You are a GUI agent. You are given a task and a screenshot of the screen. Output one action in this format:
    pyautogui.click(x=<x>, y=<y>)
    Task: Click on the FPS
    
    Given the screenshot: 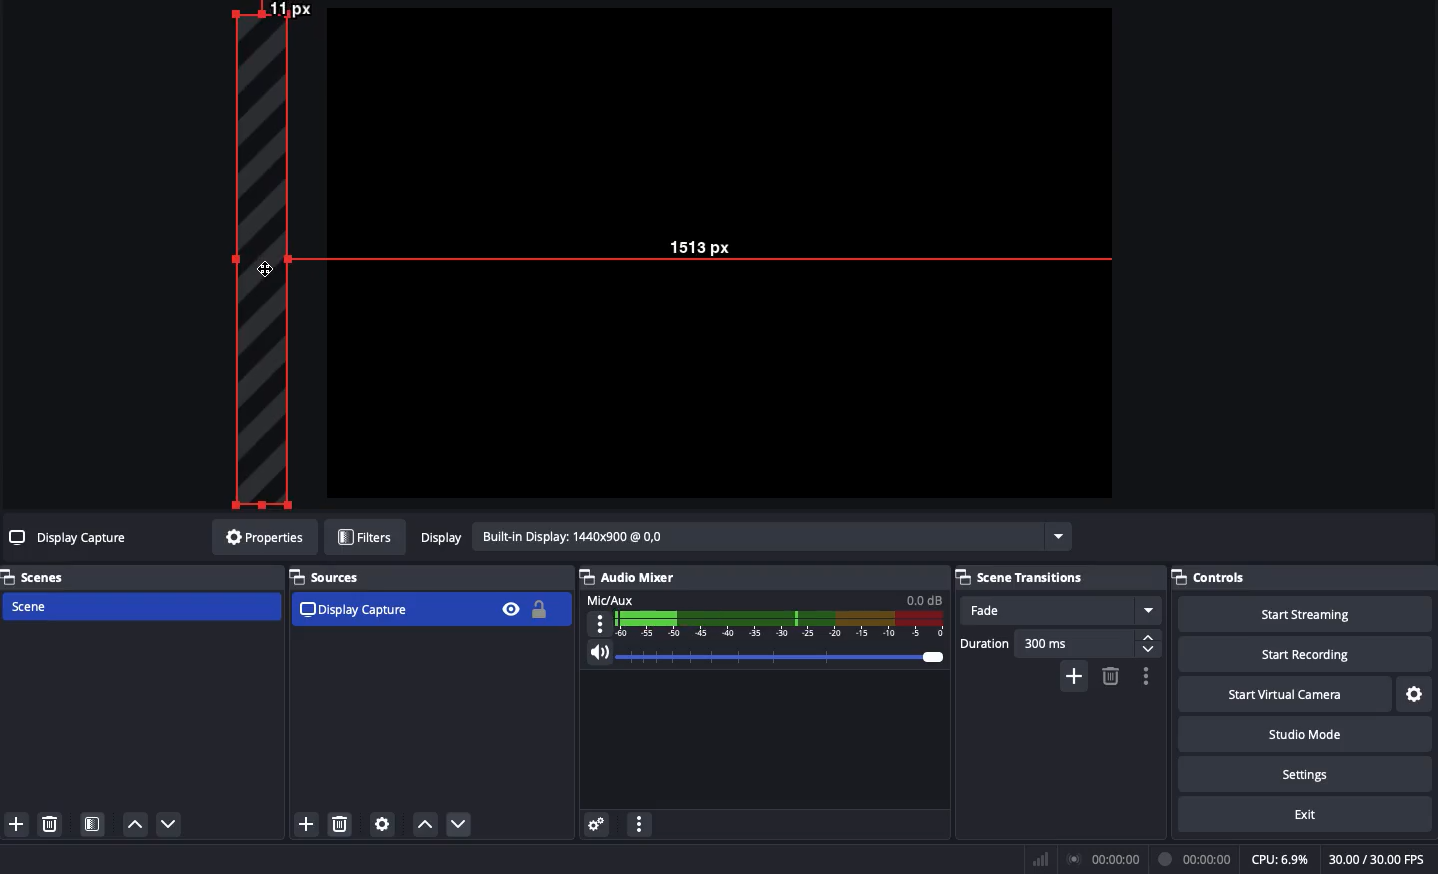 What is the action you would take?
    pyautogui.click(x=1383, y=859)
    